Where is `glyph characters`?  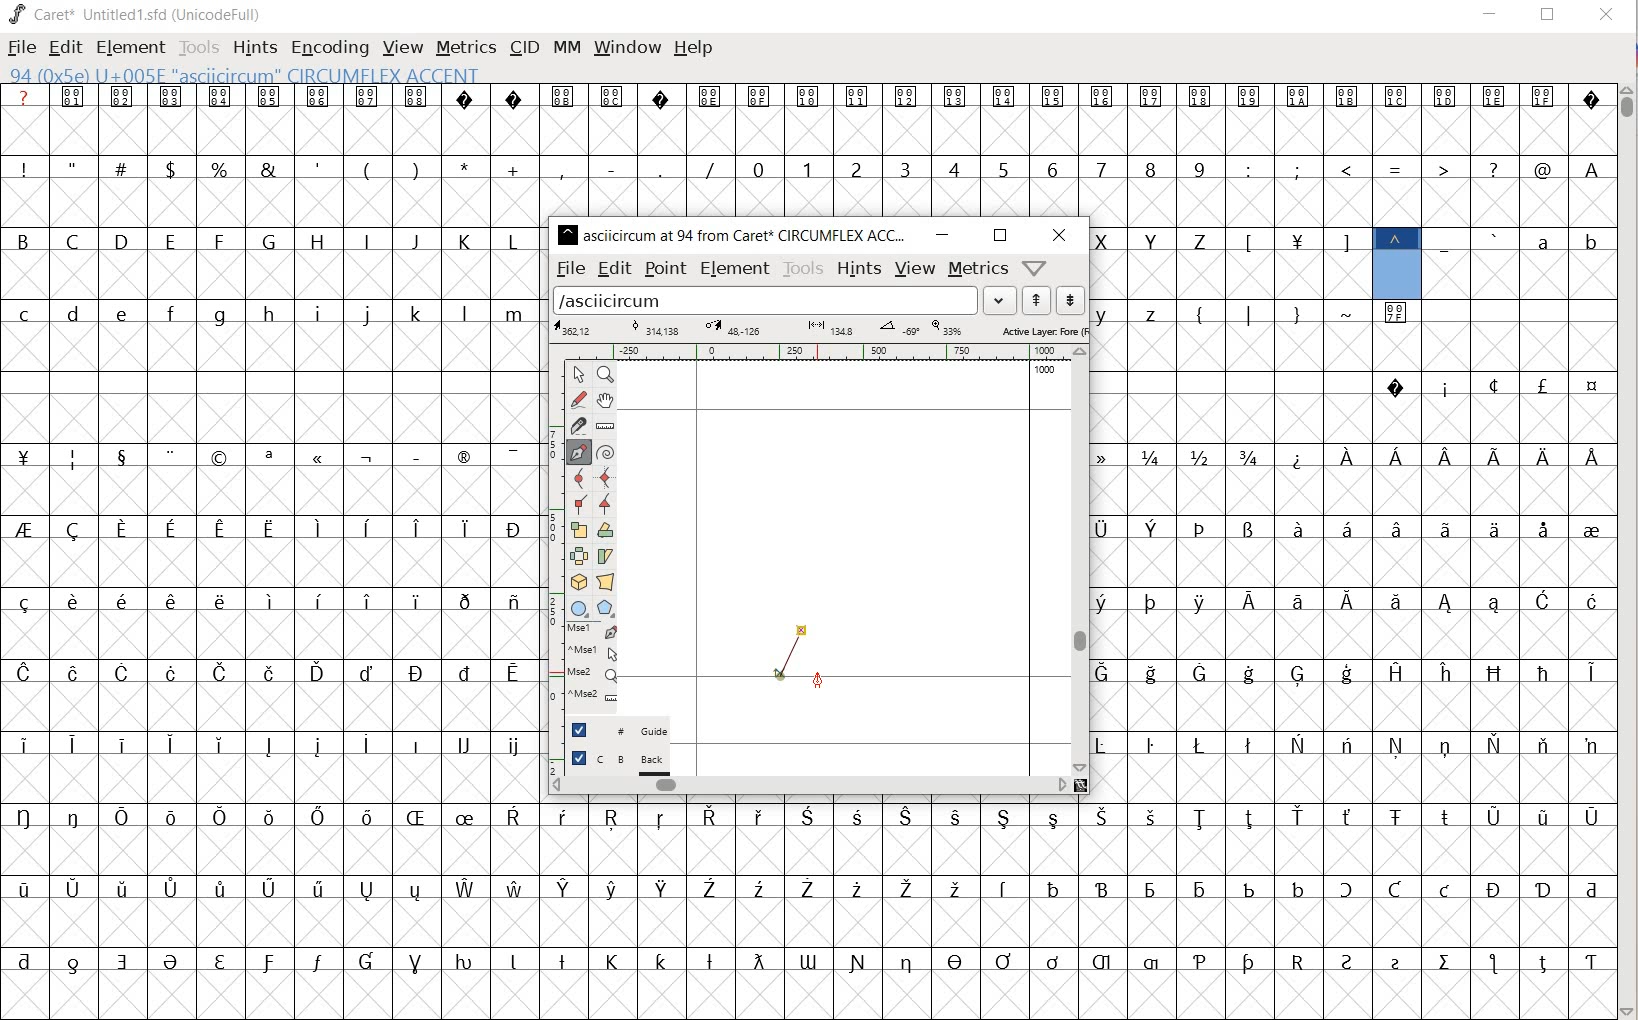 glyph characters is located at coordinates (1353, 550).